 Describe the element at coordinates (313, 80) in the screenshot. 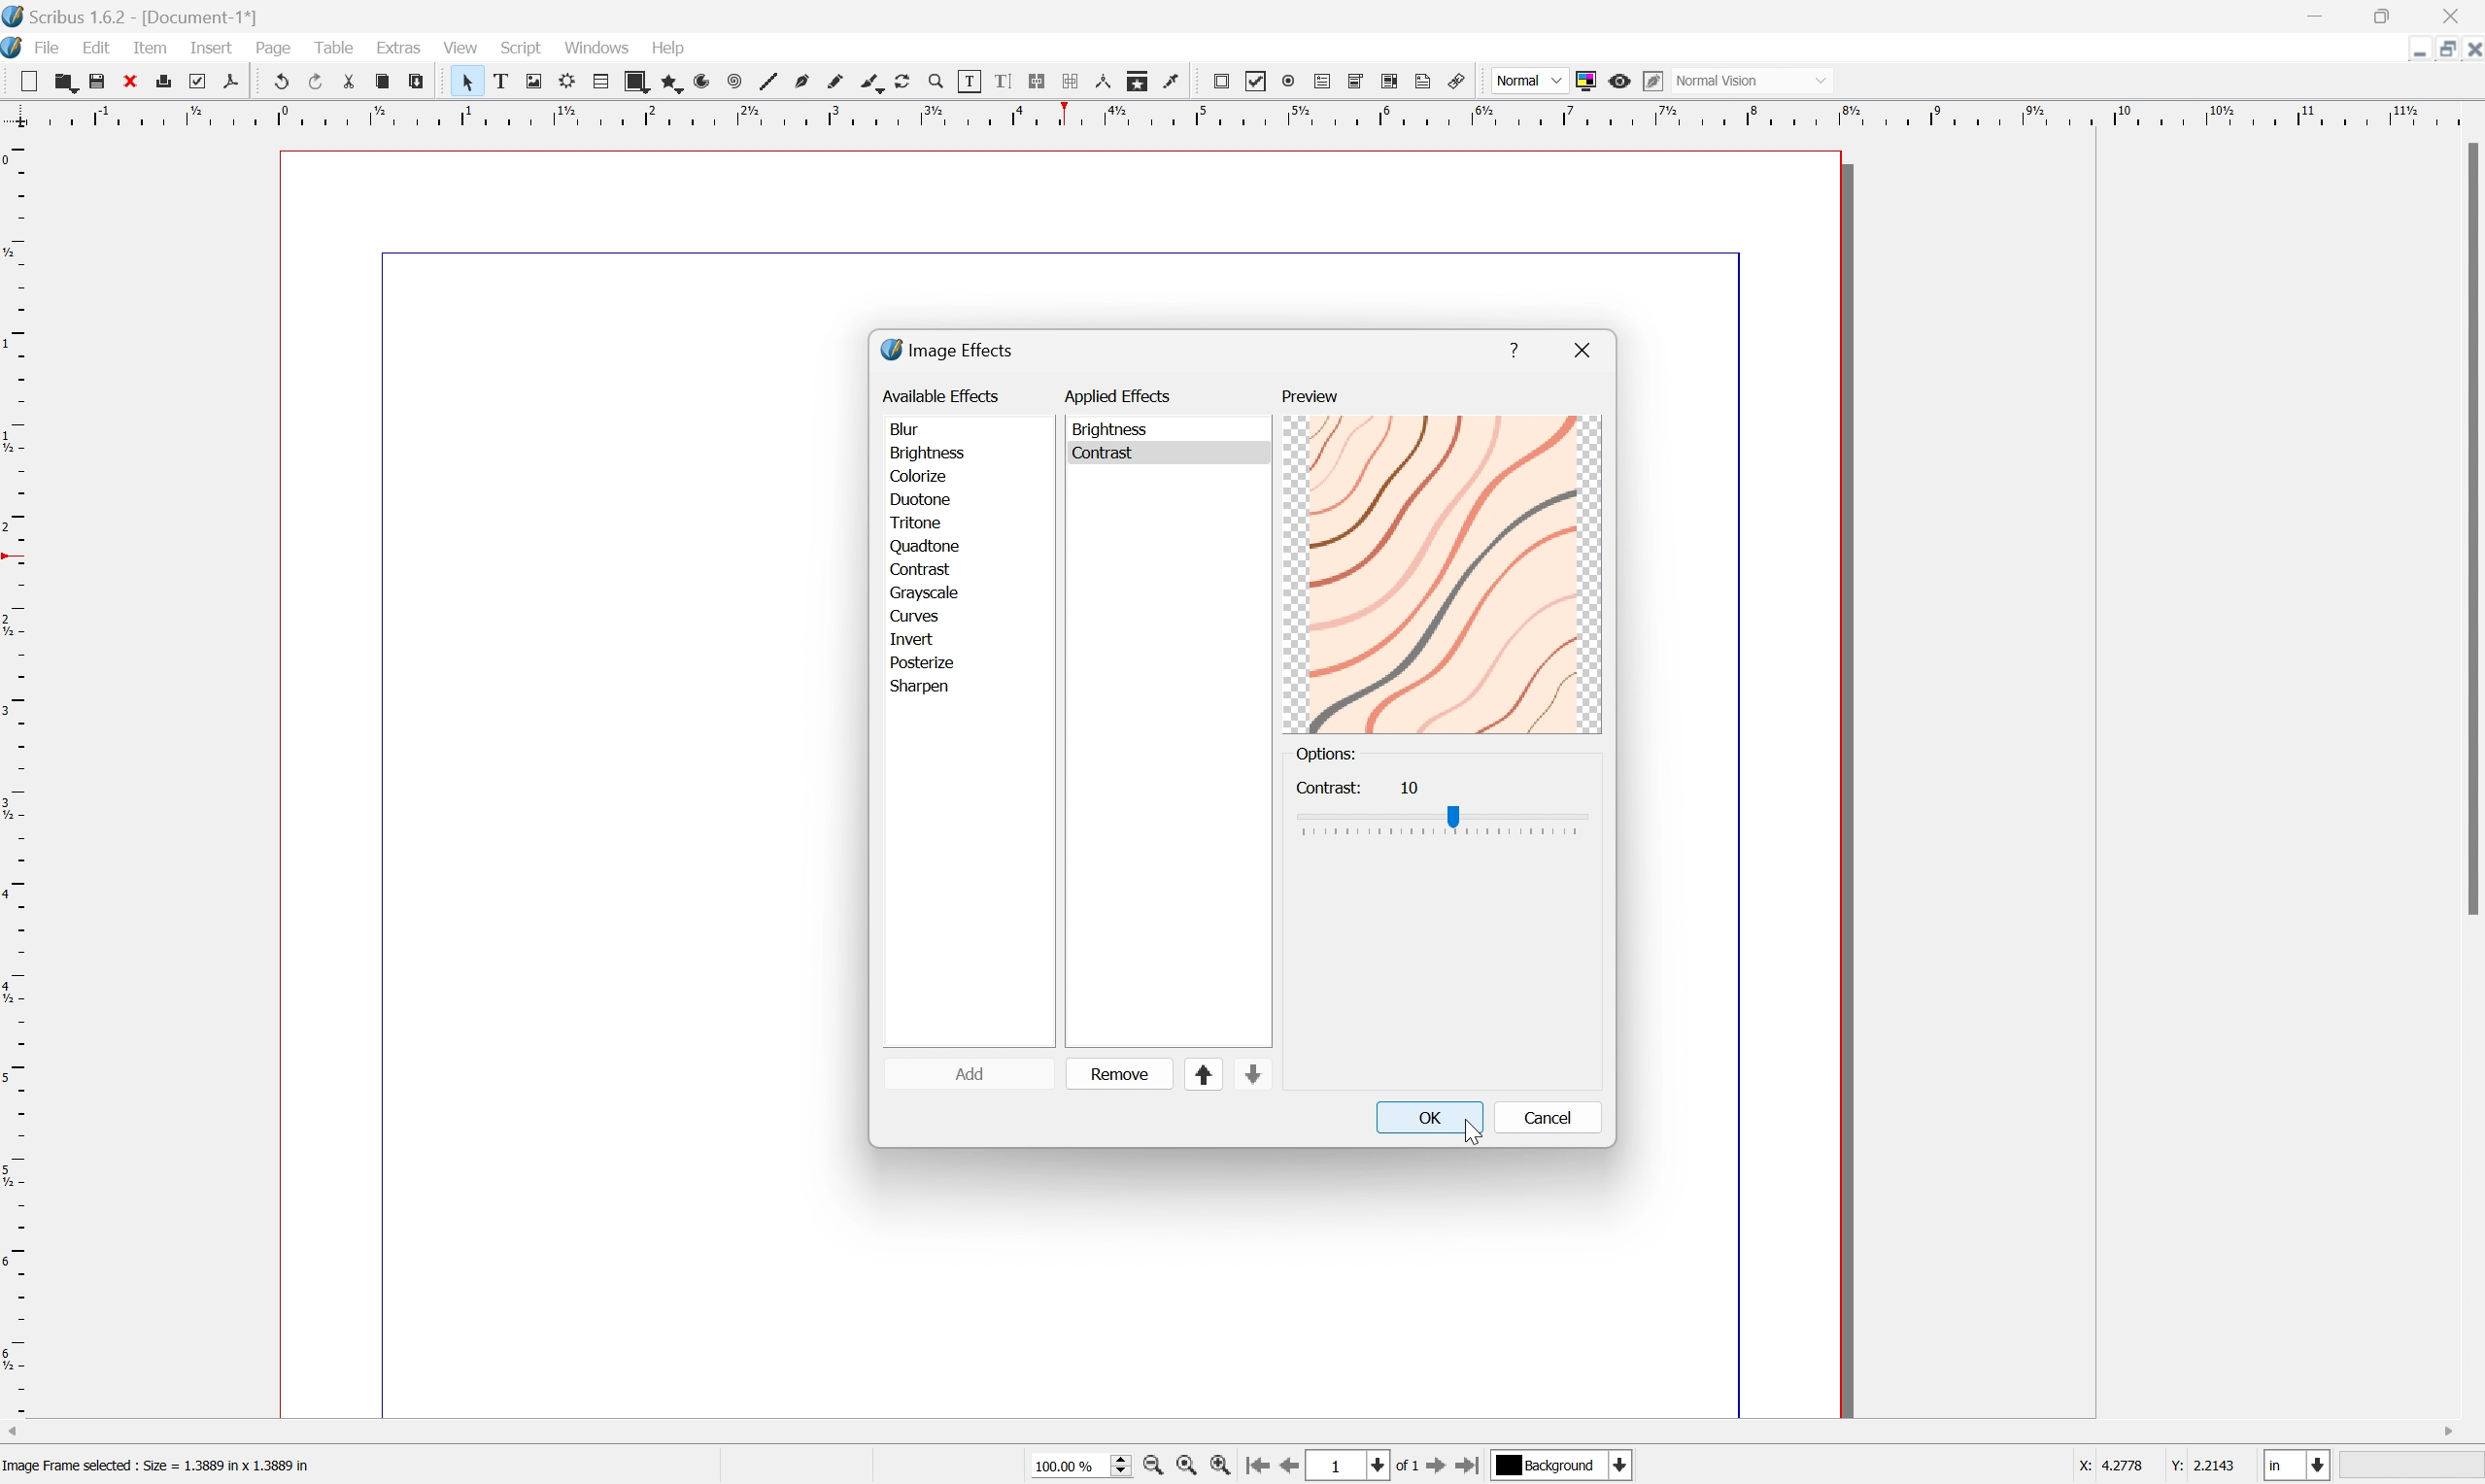

I see `Redo` at that location.